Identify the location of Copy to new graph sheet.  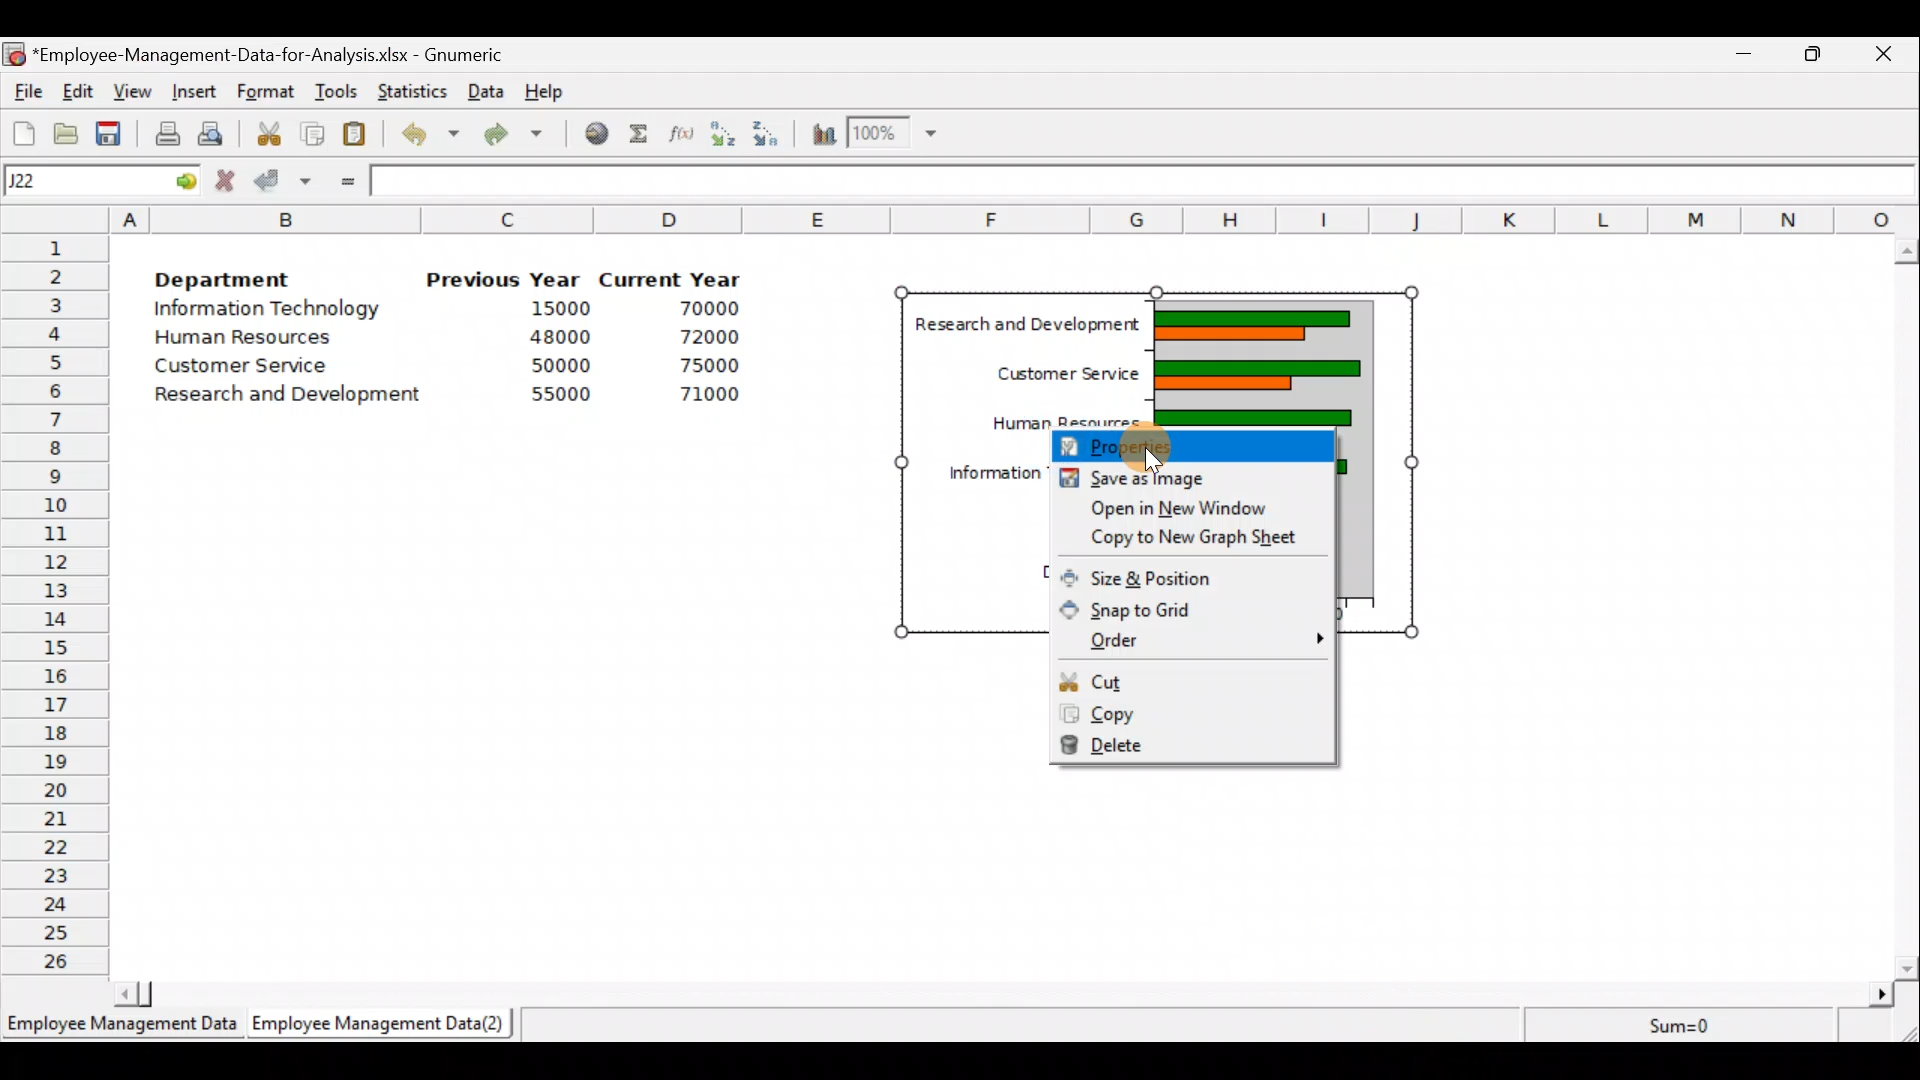
(1196, 535).